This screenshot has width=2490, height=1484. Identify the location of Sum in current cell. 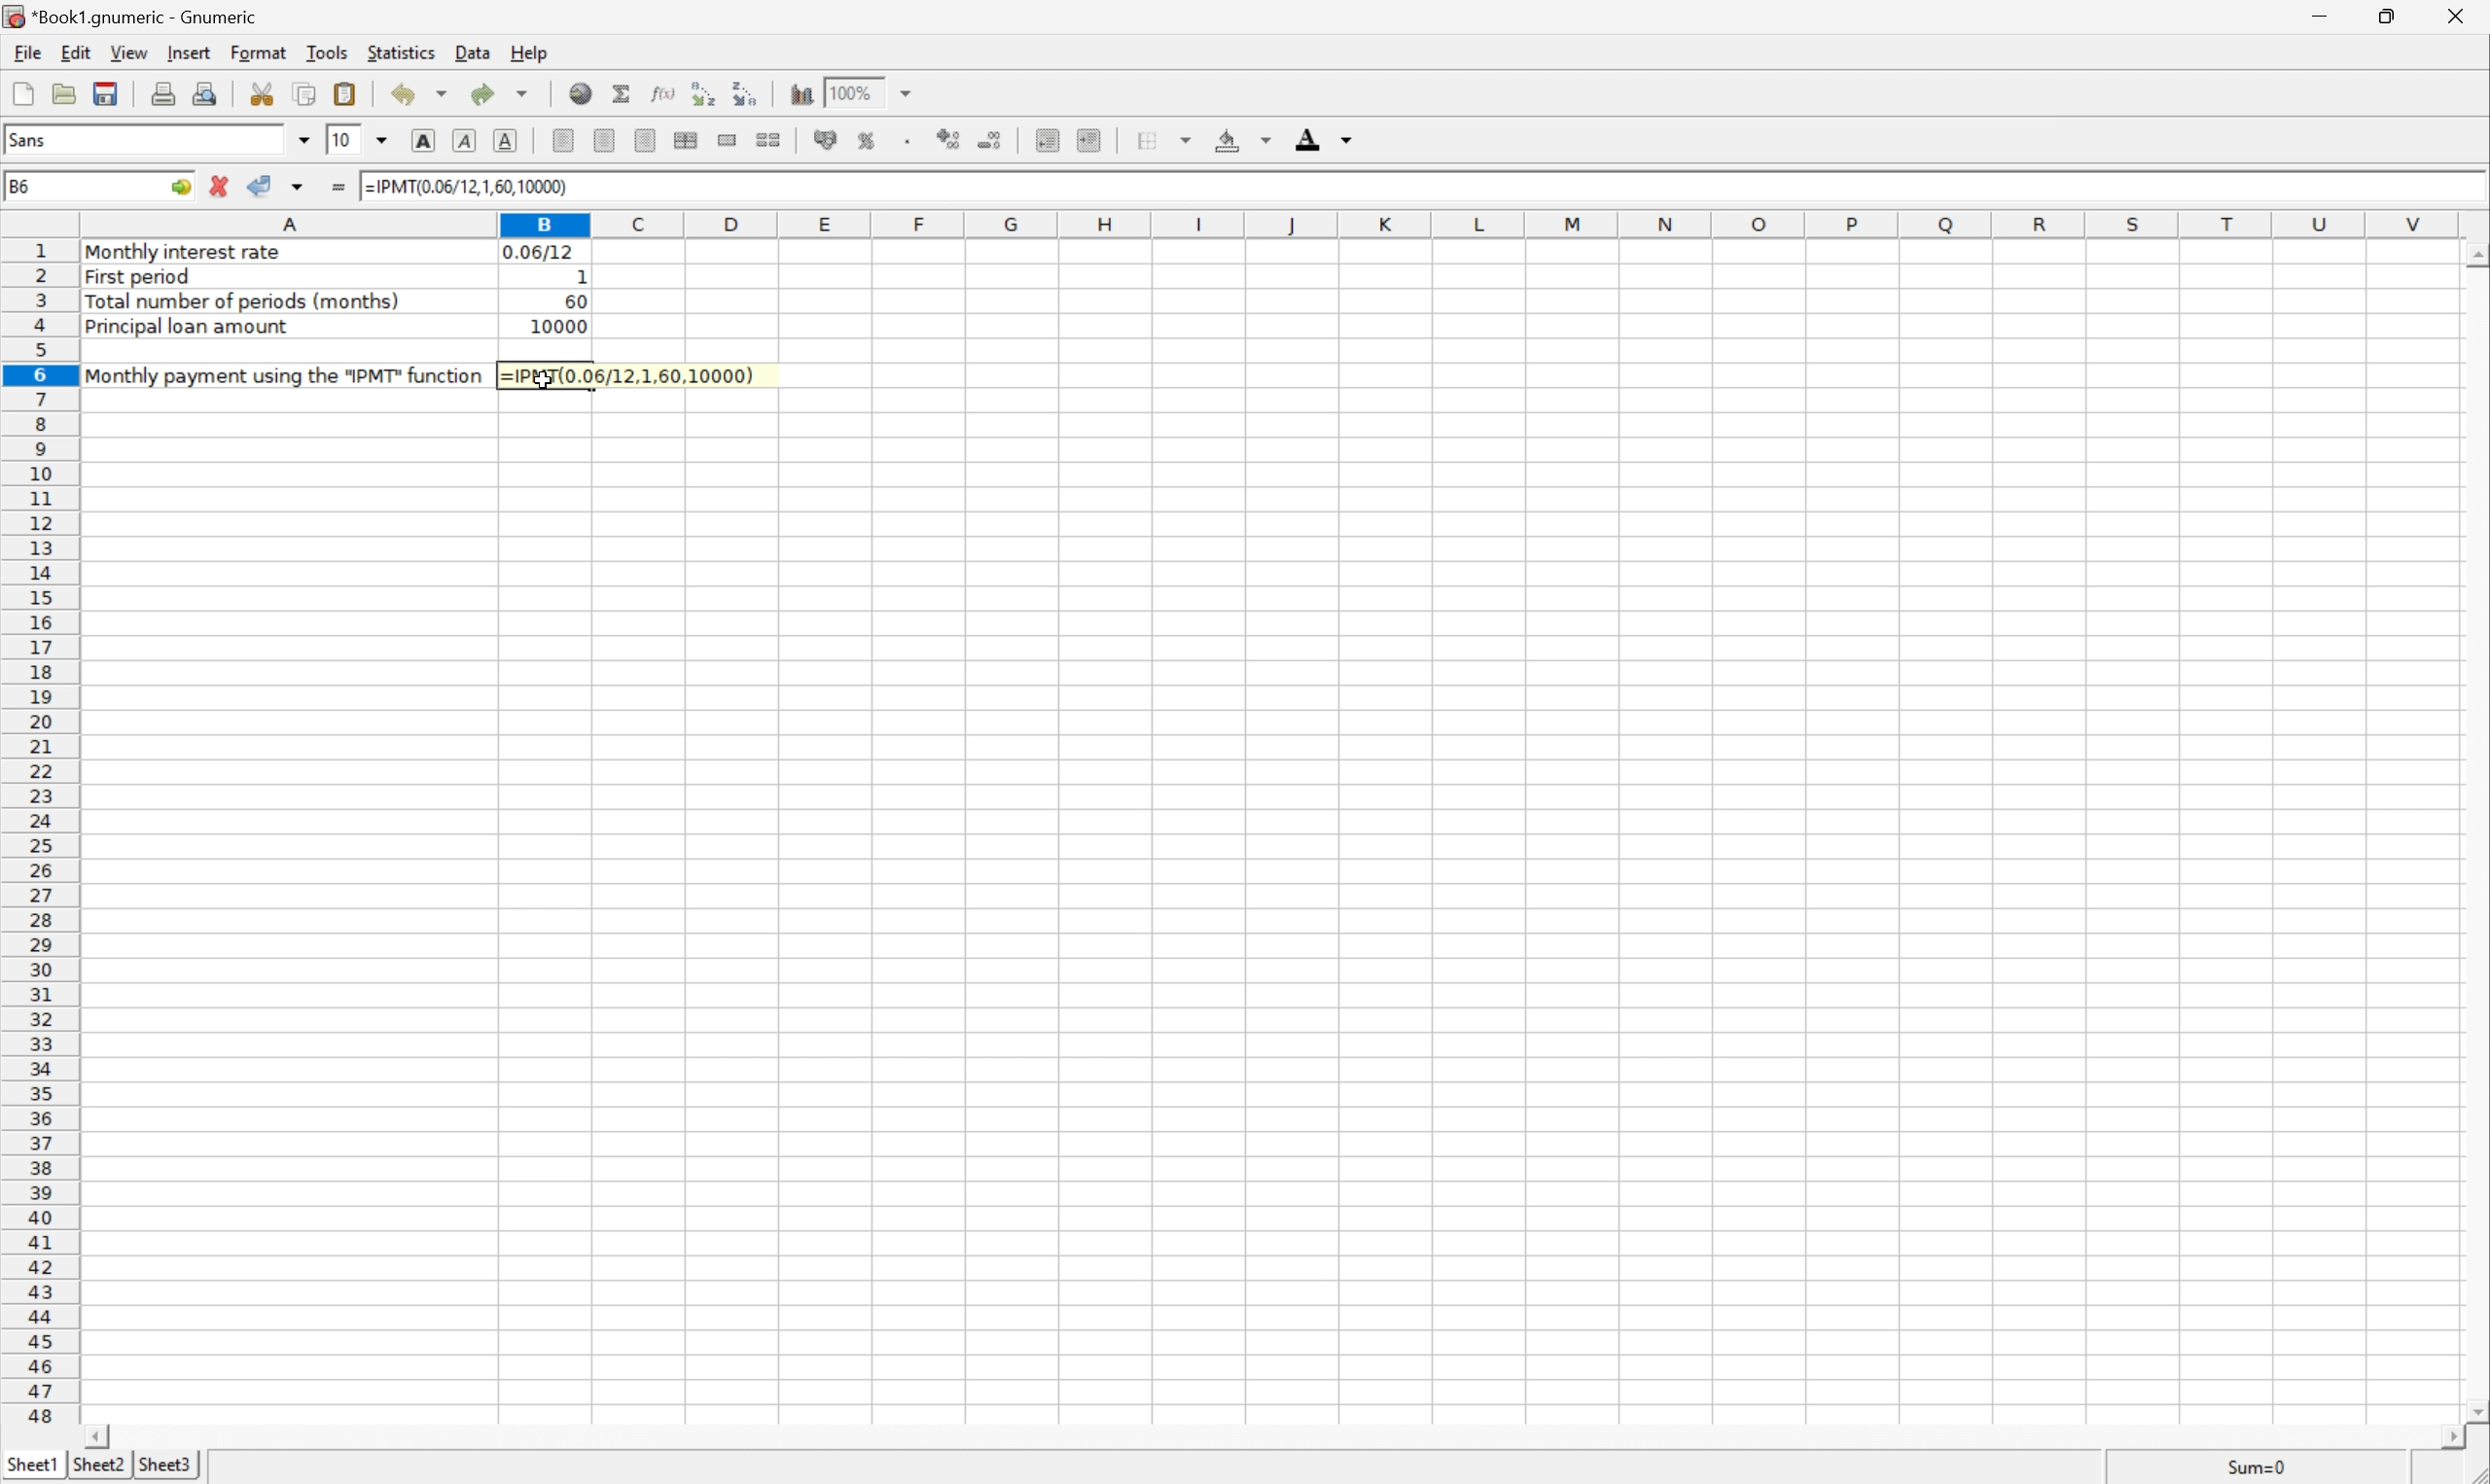
(618, 94).